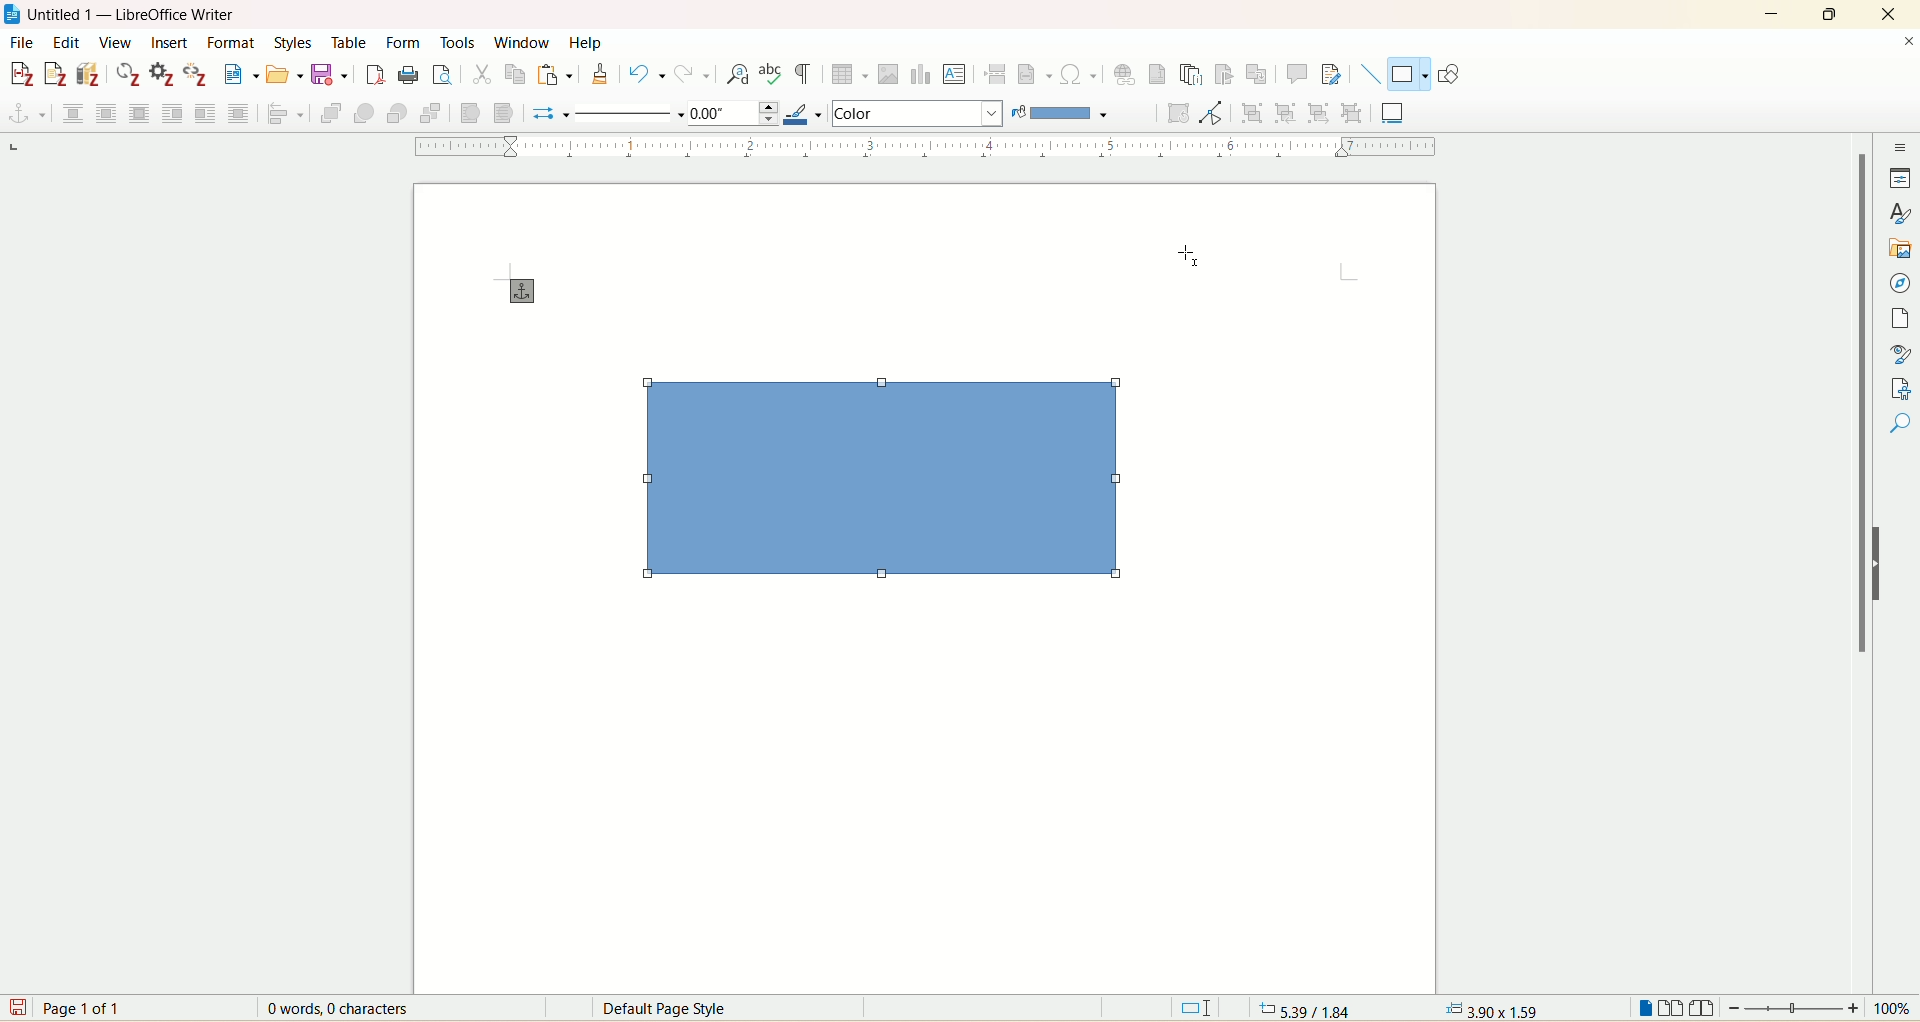 The height and width of the screenshot is (1022, 1920). What do you see at coordinates (1902, 212) in the screenshot?
I see `styles` at bounding box center [1902, 212].